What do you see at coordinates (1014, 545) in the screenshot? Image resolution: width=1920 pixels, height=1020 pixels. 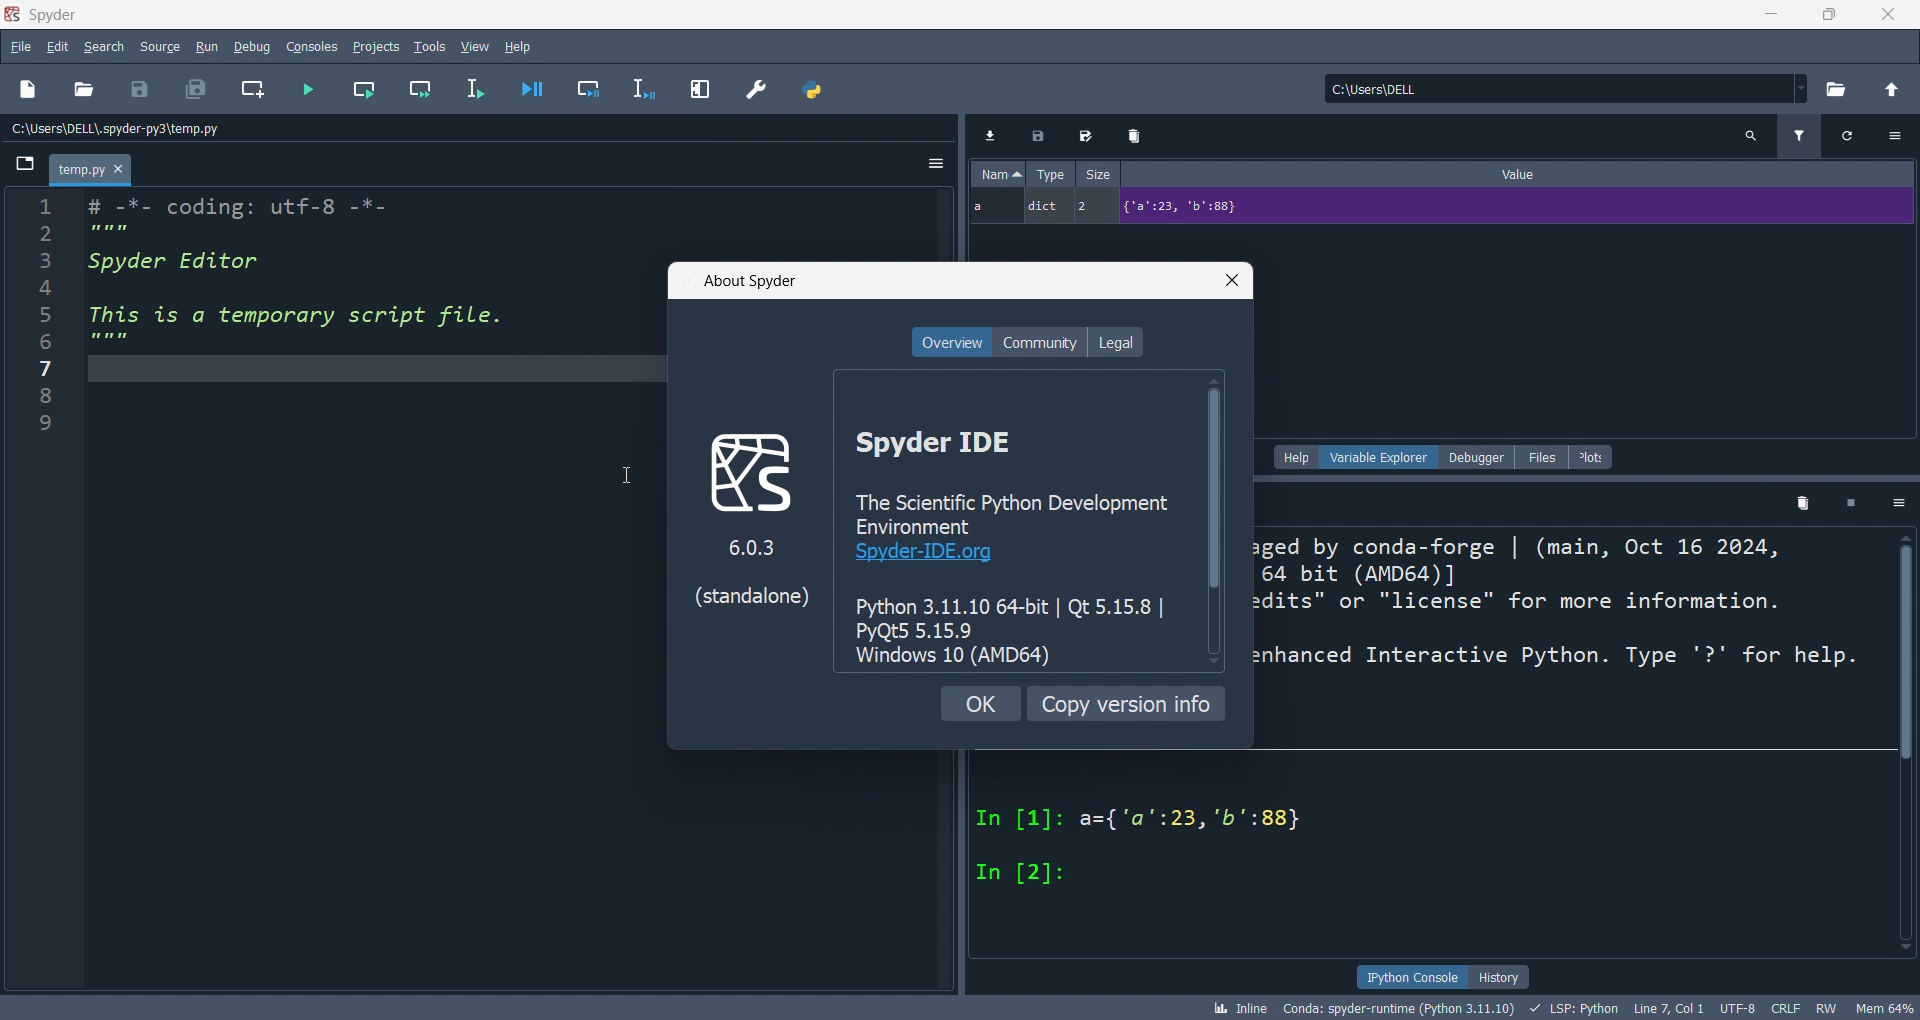 I see `Spyder IDE

The Scientific Python Development
Environment

Spyder-IDE.org

Python 3.11.10 64-bit | Qt 5.15.8 |
PyQt5 5.15.9

Windows 10 (AMD64)` at bounding box center [1014, 545].